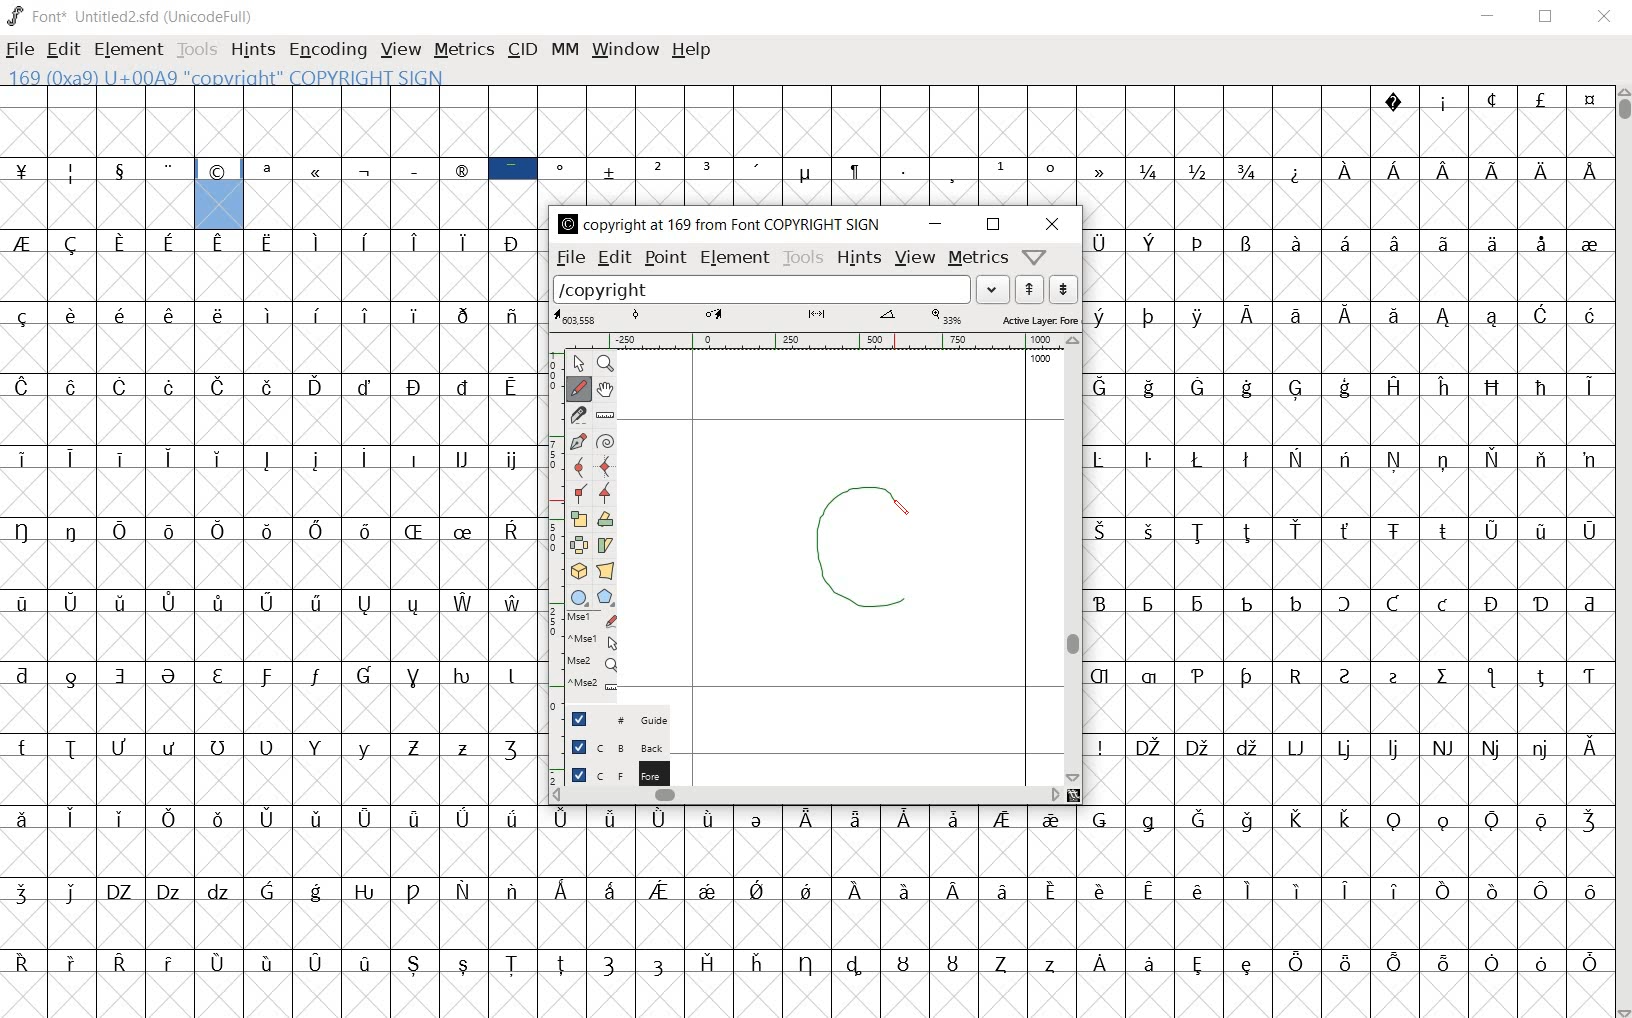  Describe the element at coordinates (579, 519) in the screenshot. I see `scale the selection` at that location.